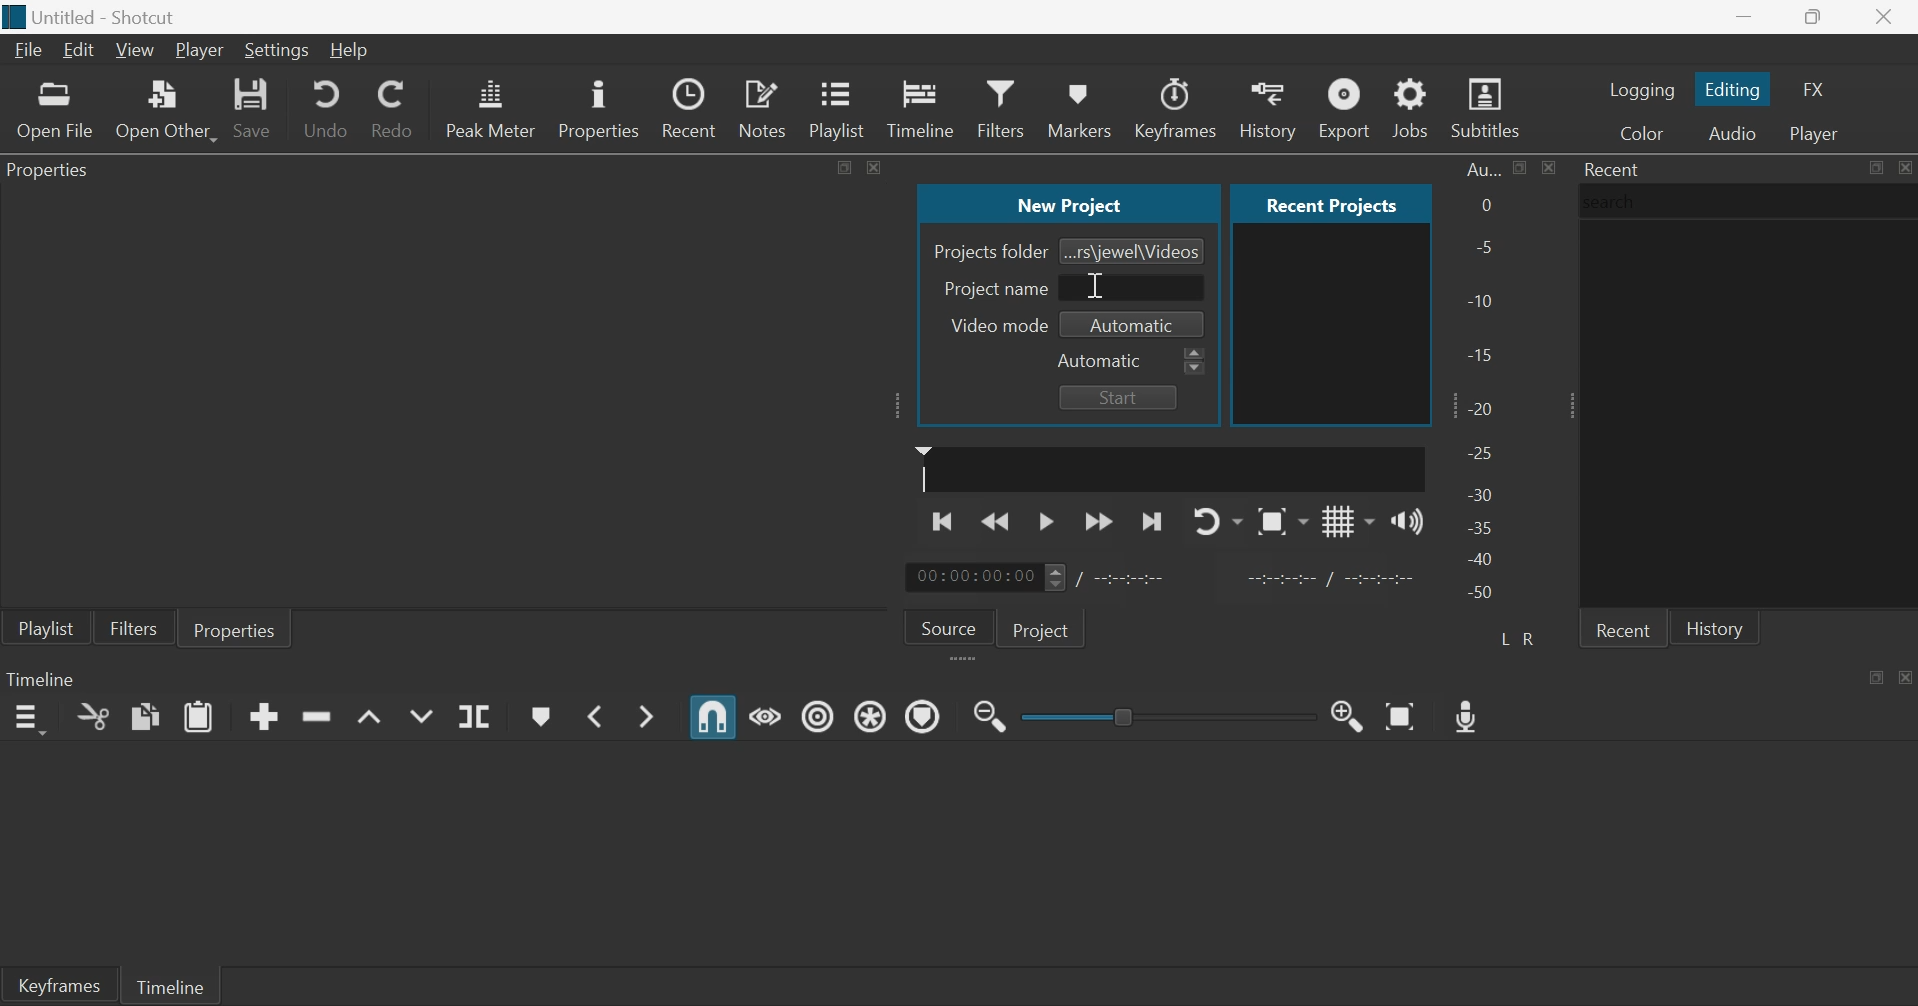 The image size is (1918, 1006). I want to click on Project name, so click(996, 288).